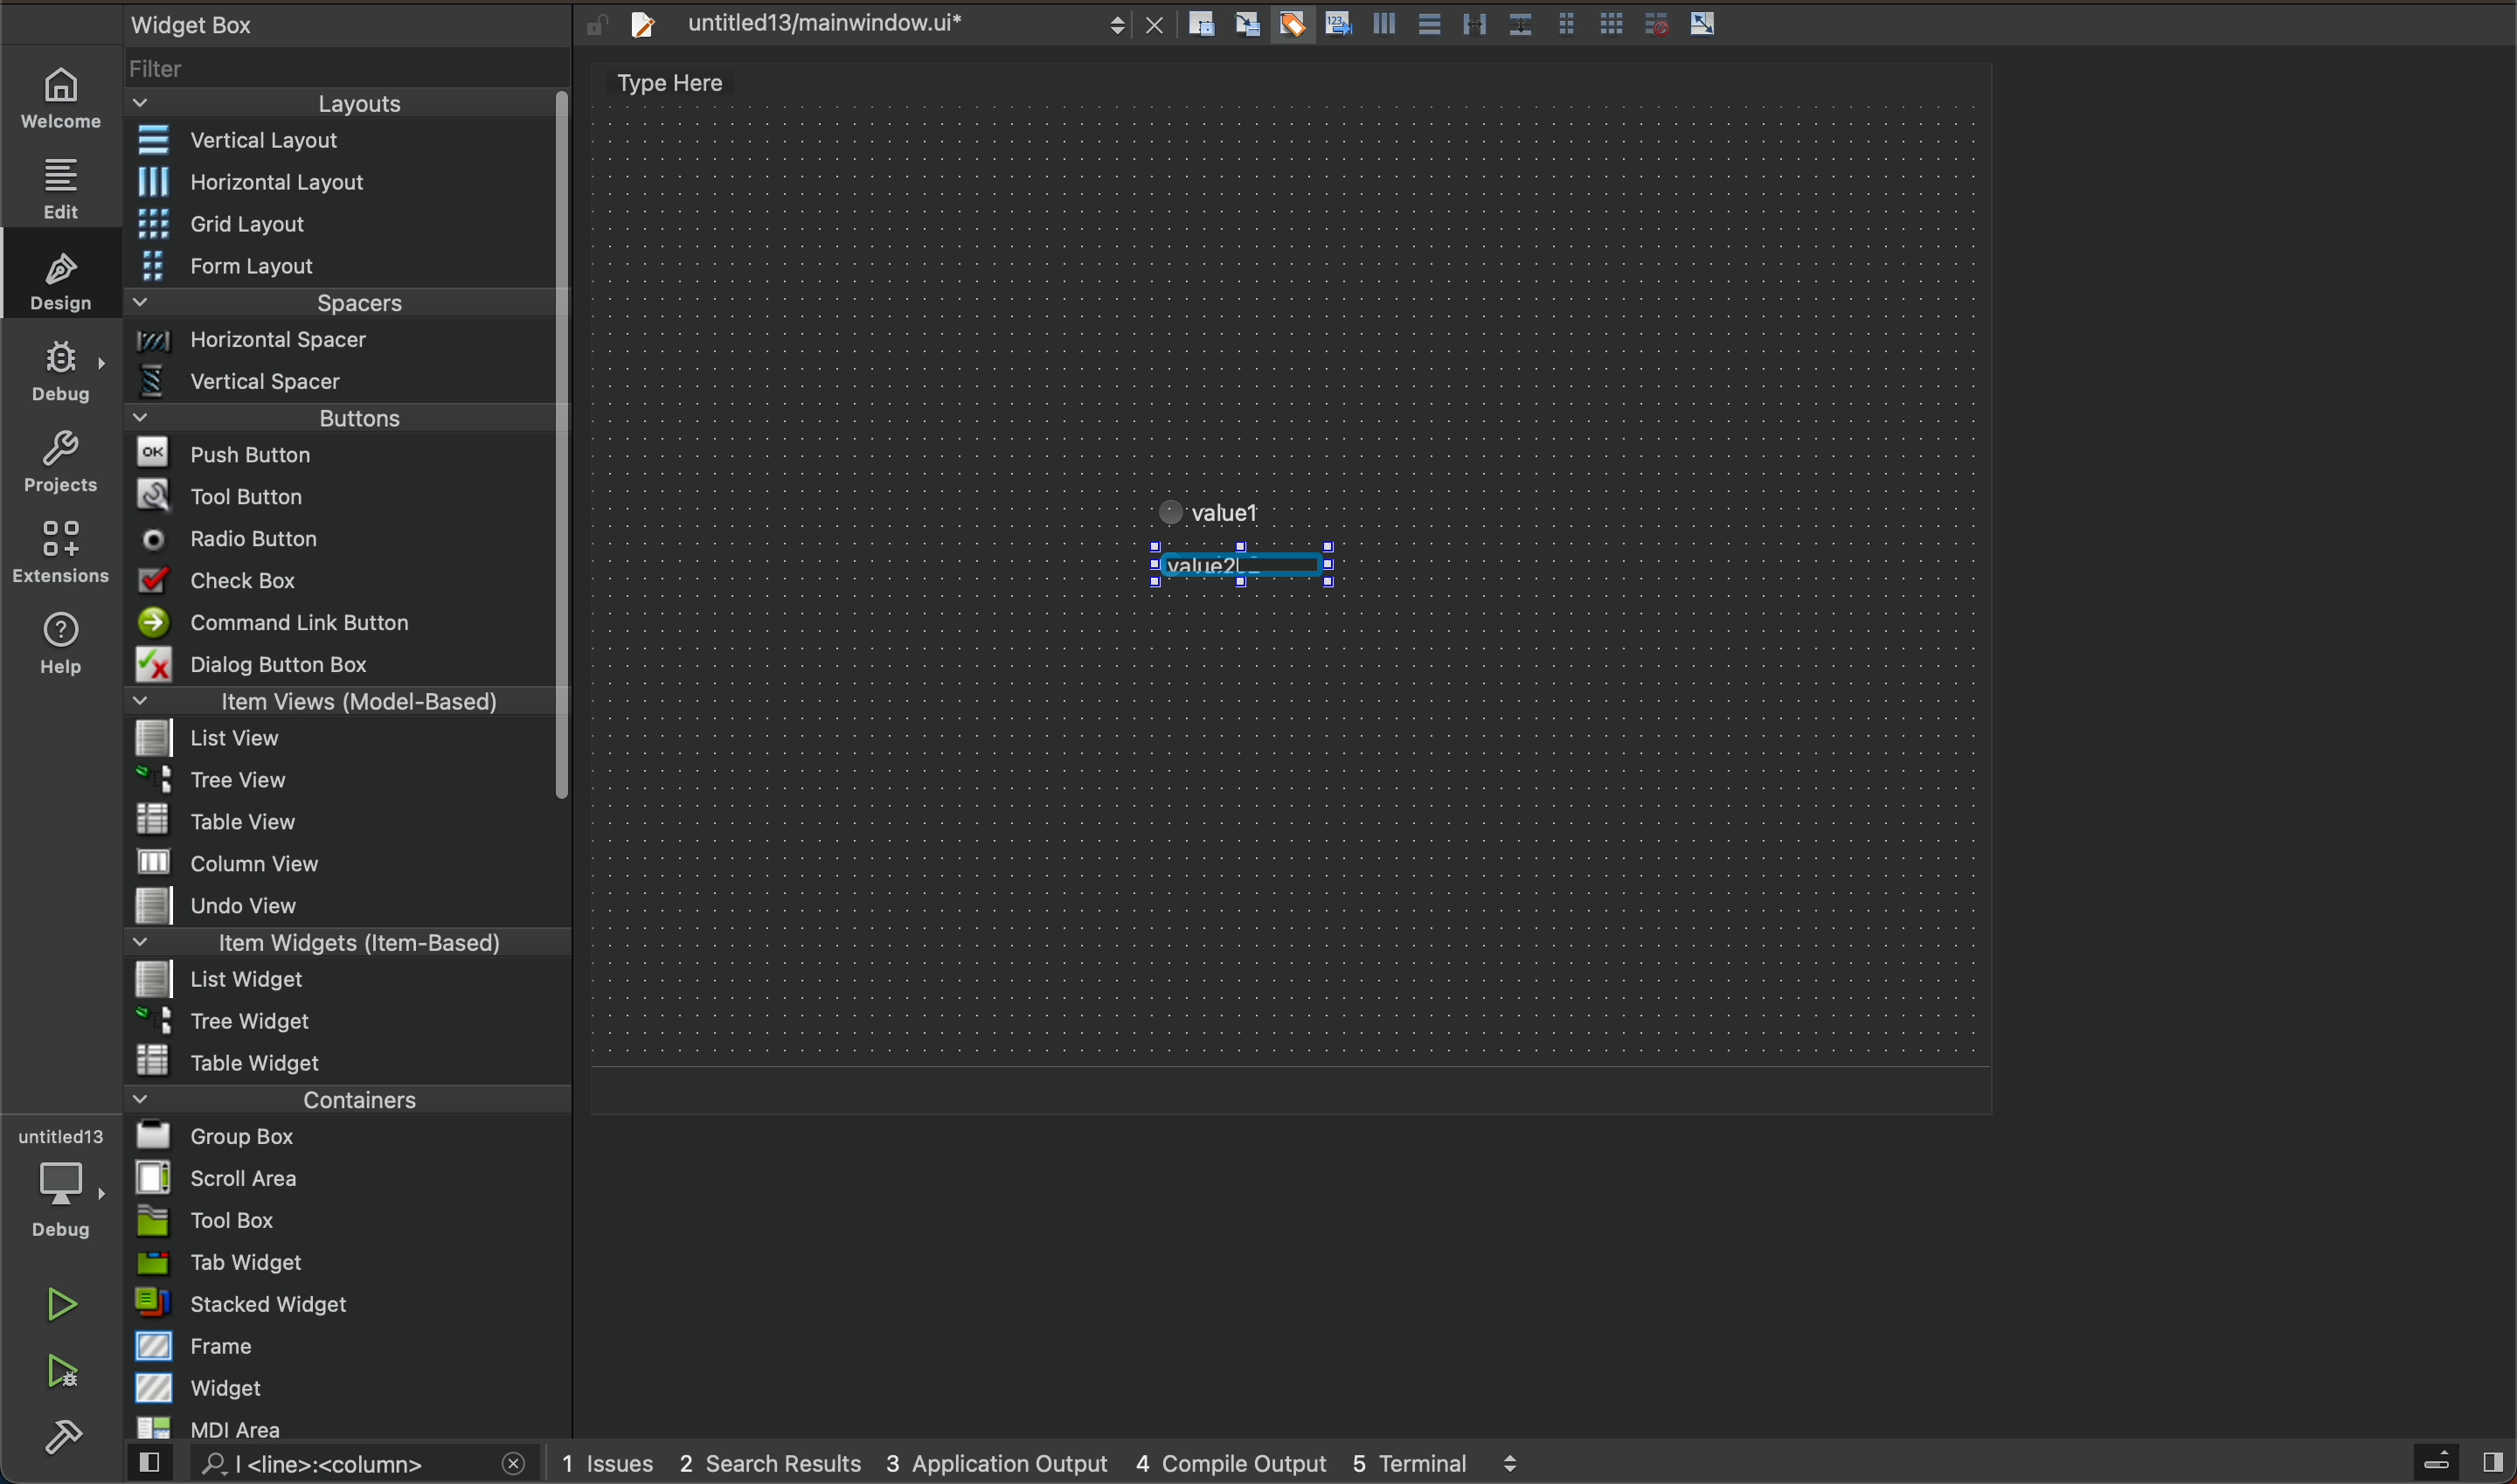  I want to click on tab, so click(351, 1262).